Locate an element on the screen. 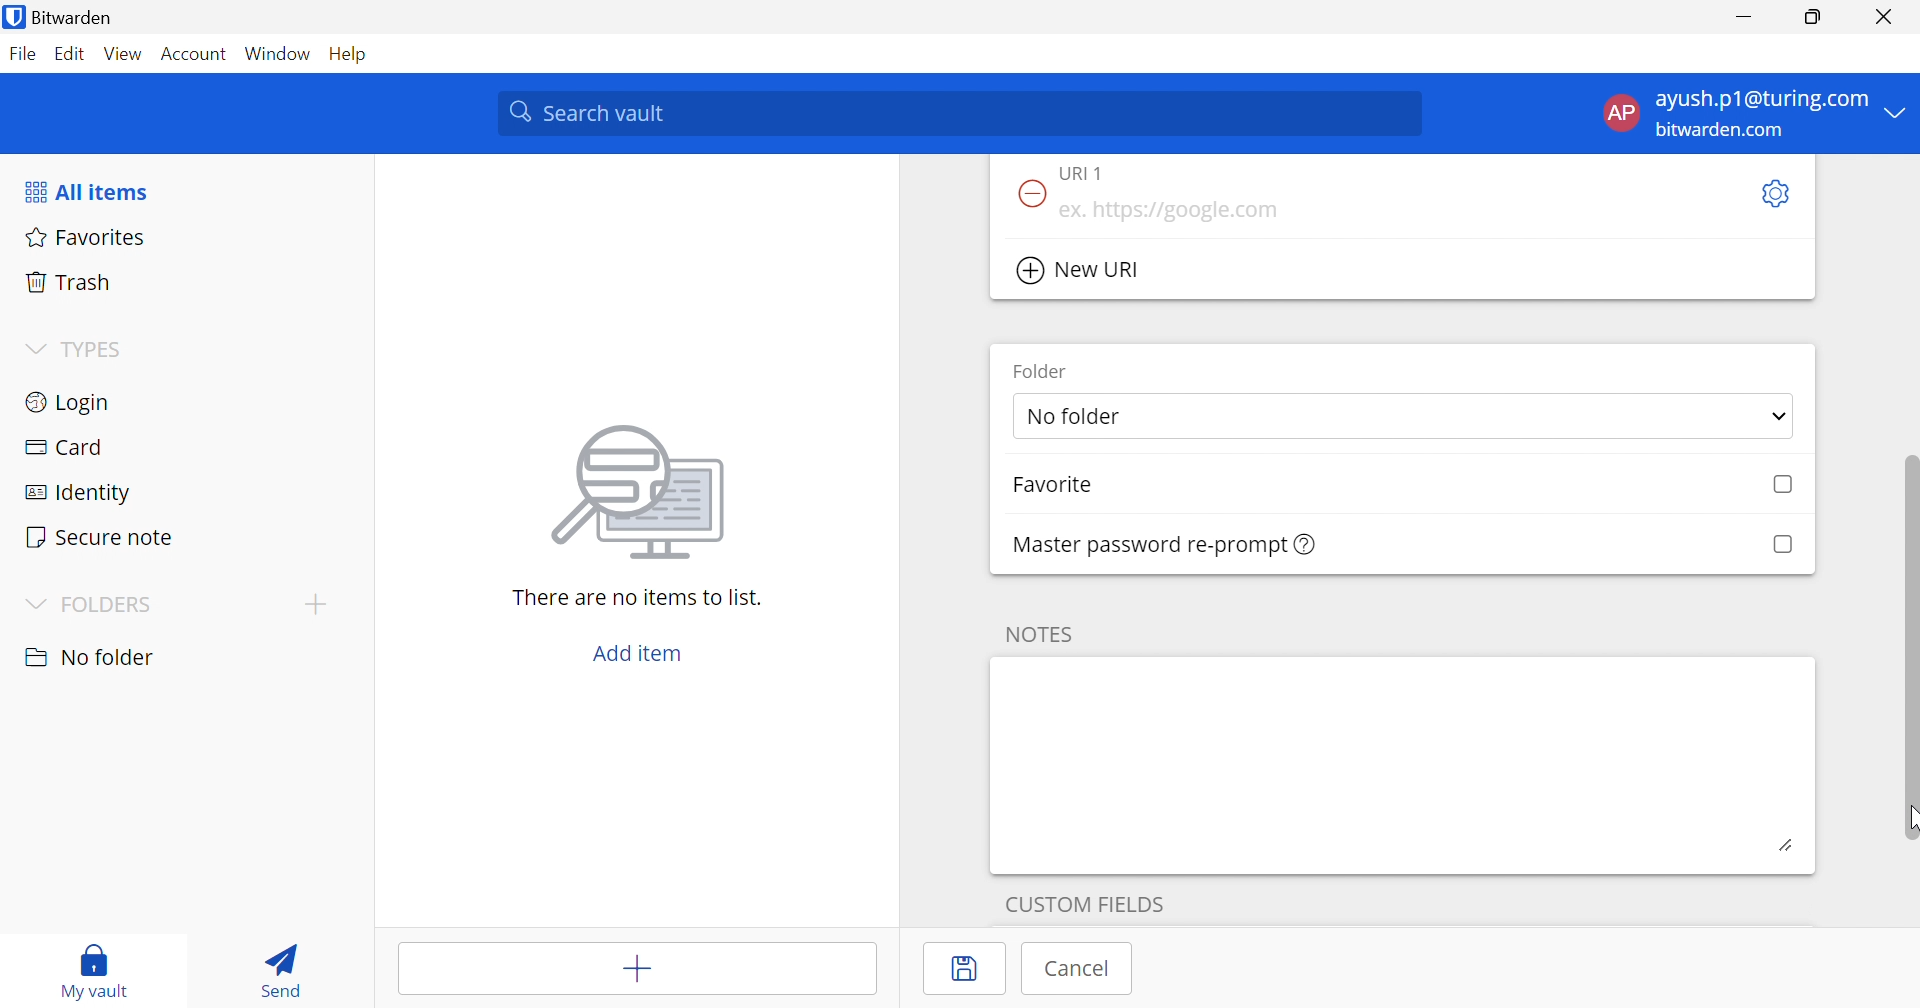  Save is located at coordinates (967, 969).